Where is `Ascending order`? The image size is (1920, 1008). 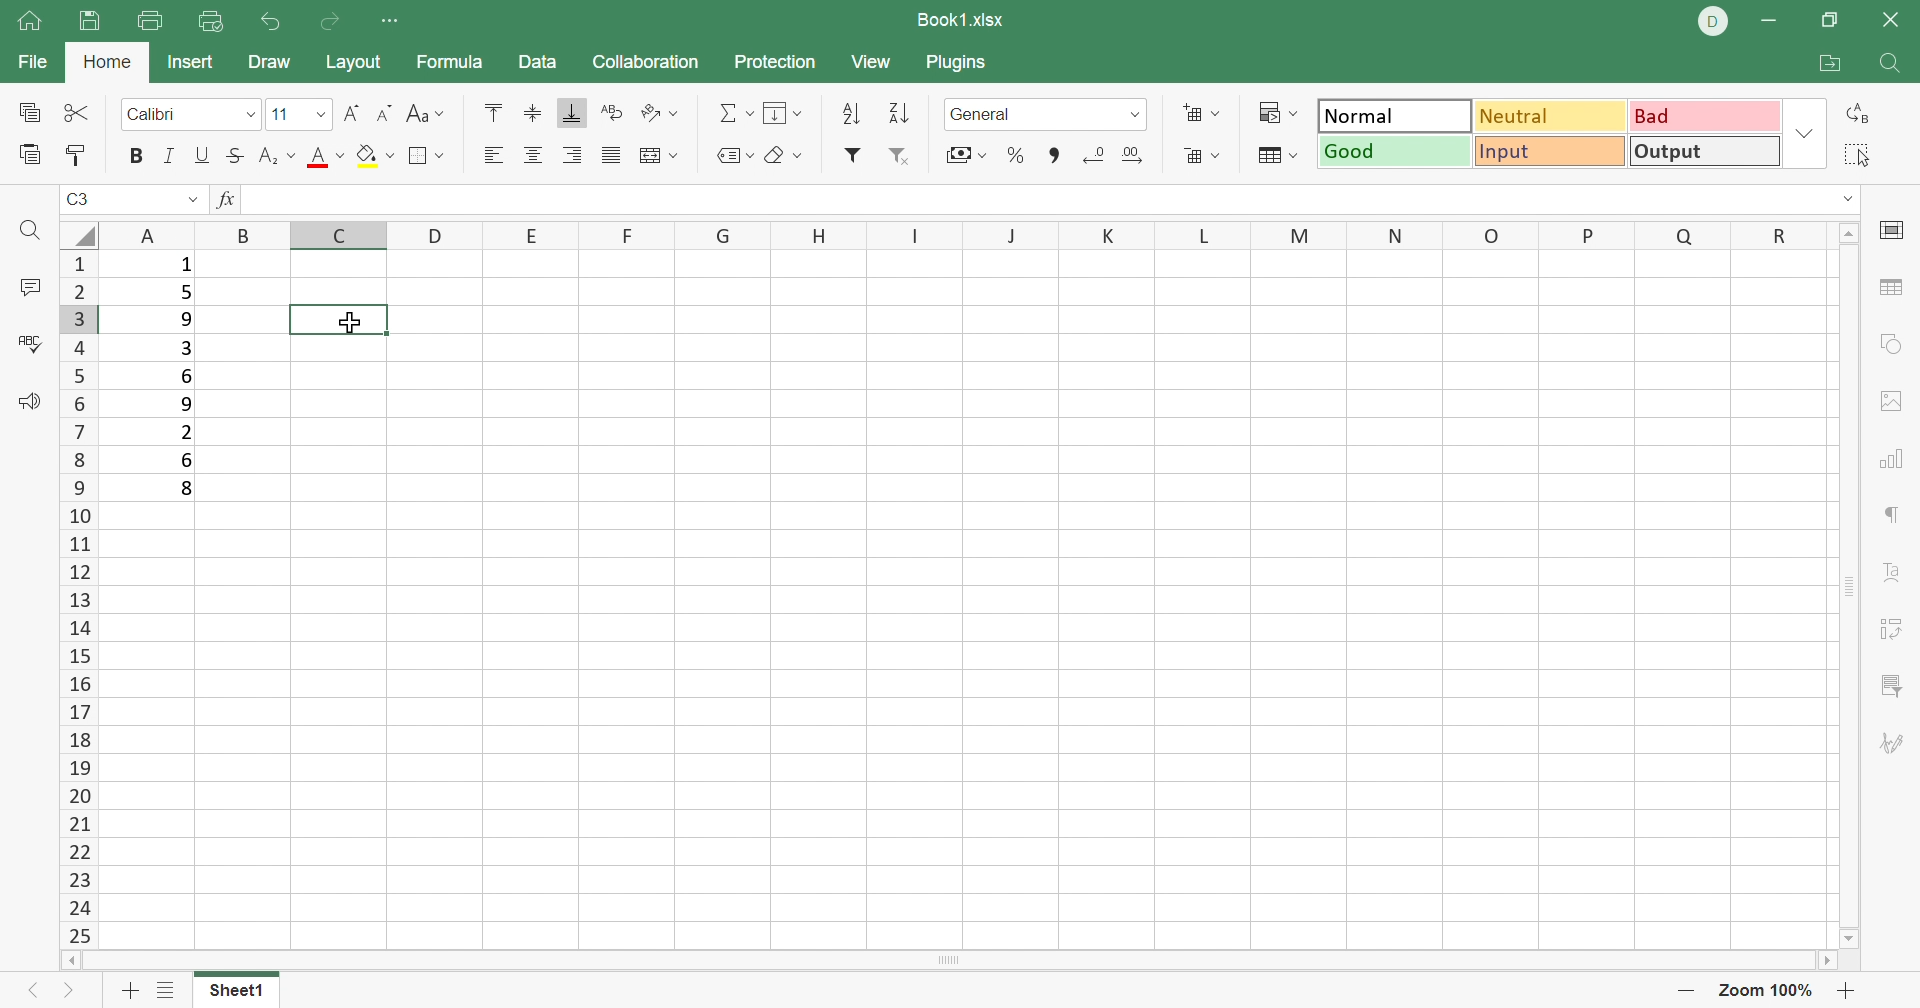 Ascending order is located at coordinates (851, 114).